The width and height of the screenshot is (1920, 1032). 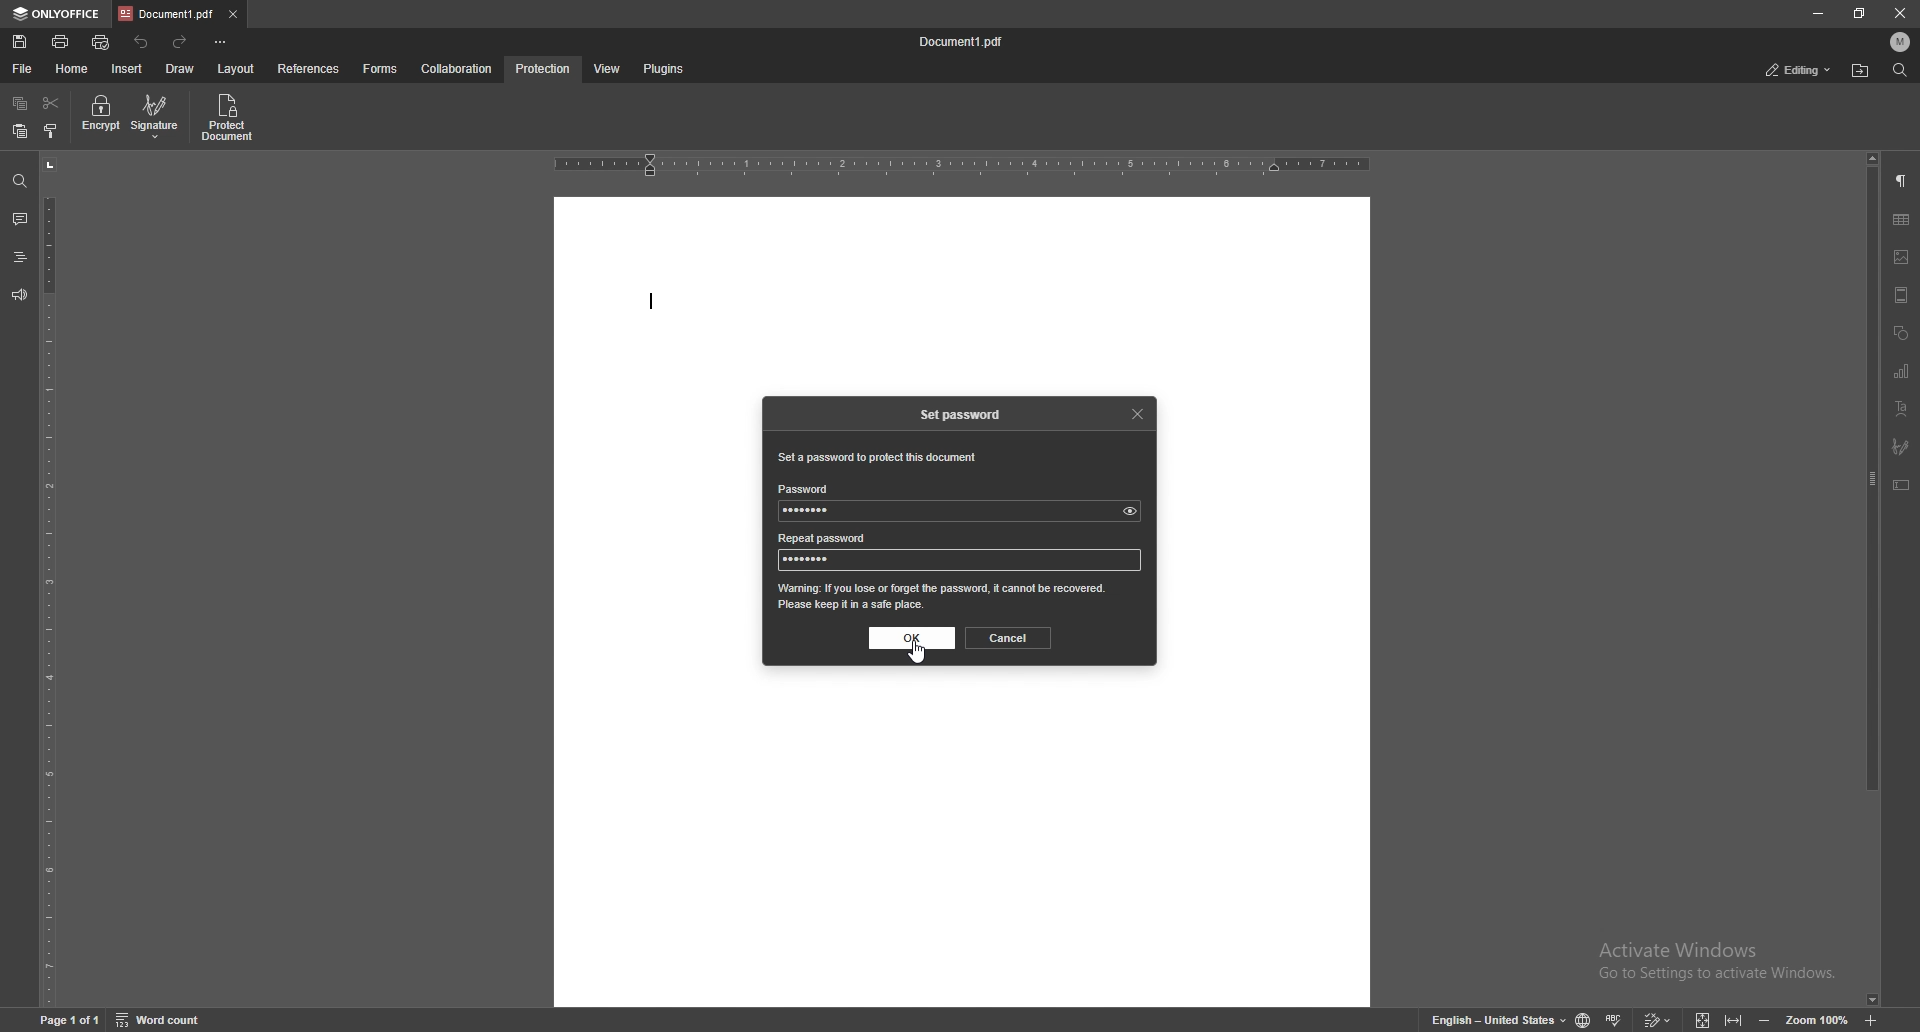 I want to click on draw, so click(x=180, y=68).